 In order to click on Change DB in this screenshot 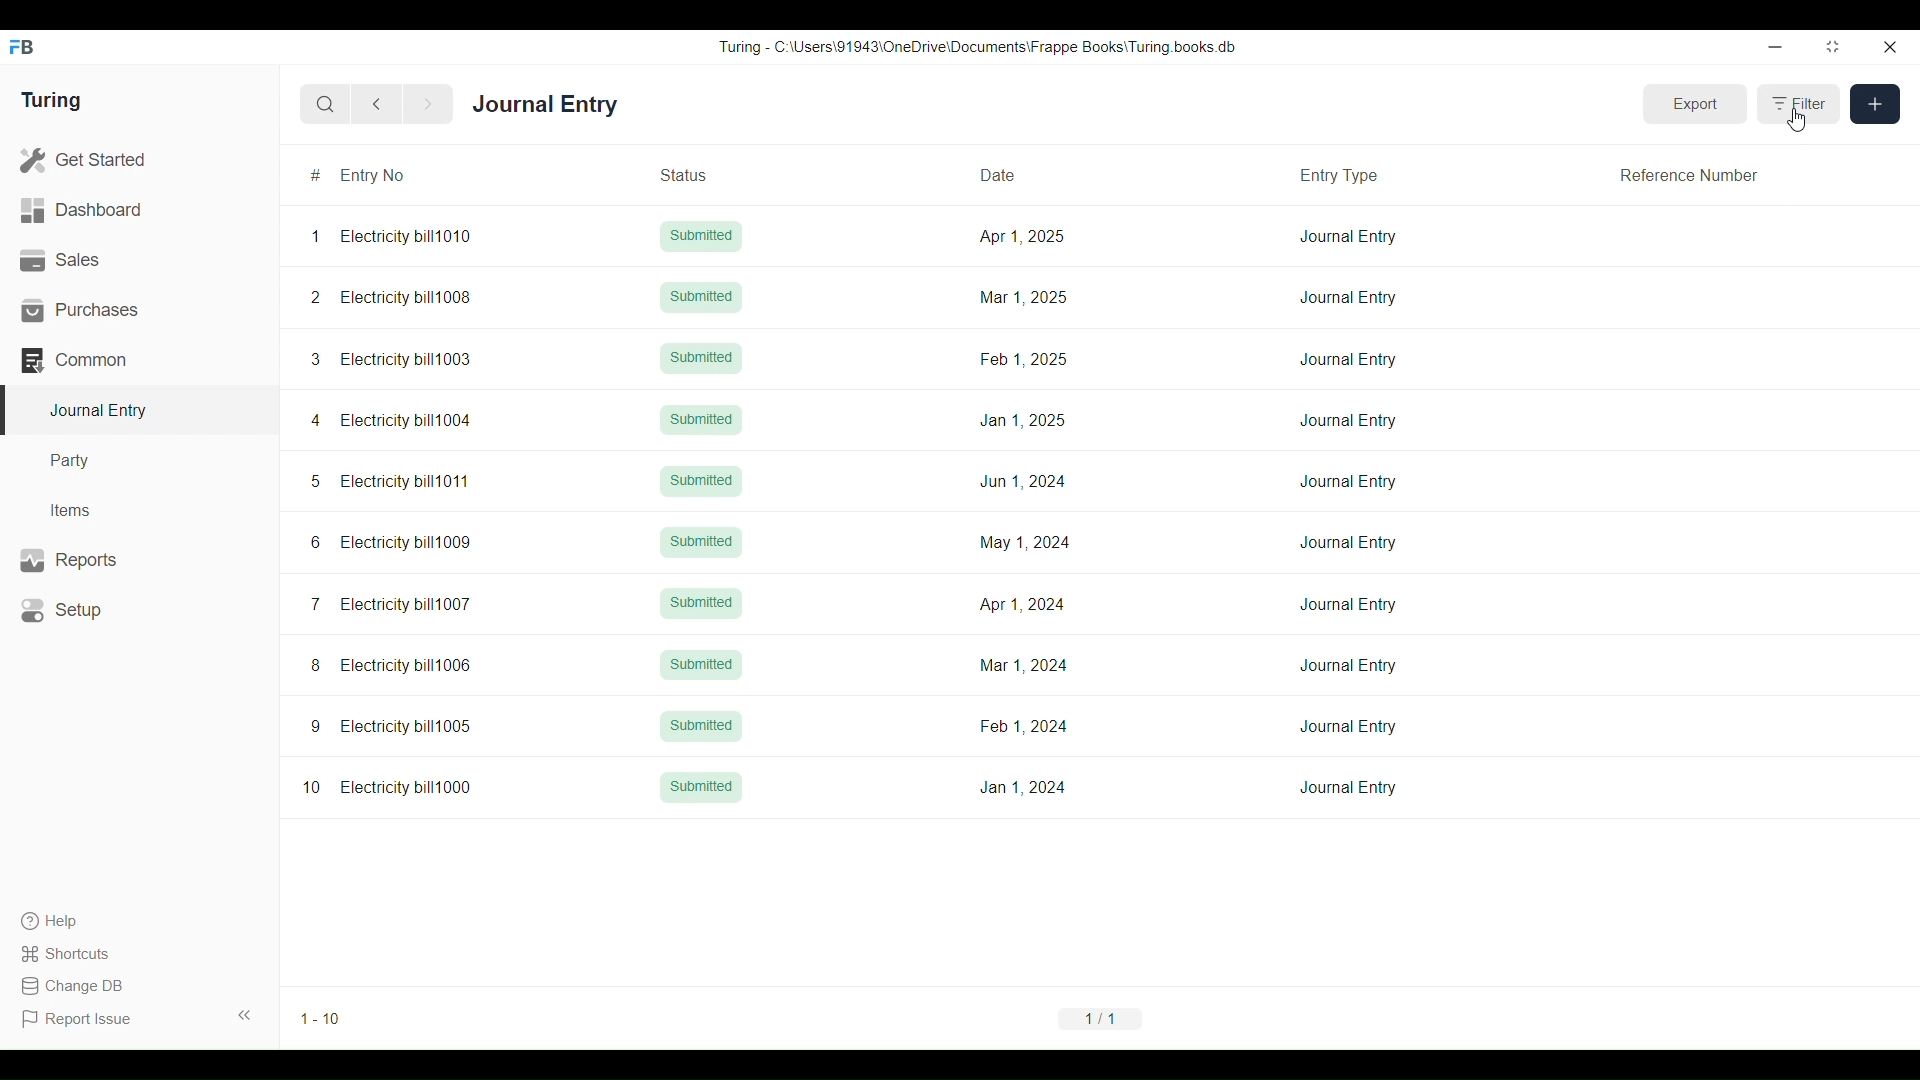, I will do `click(77, 986)`.